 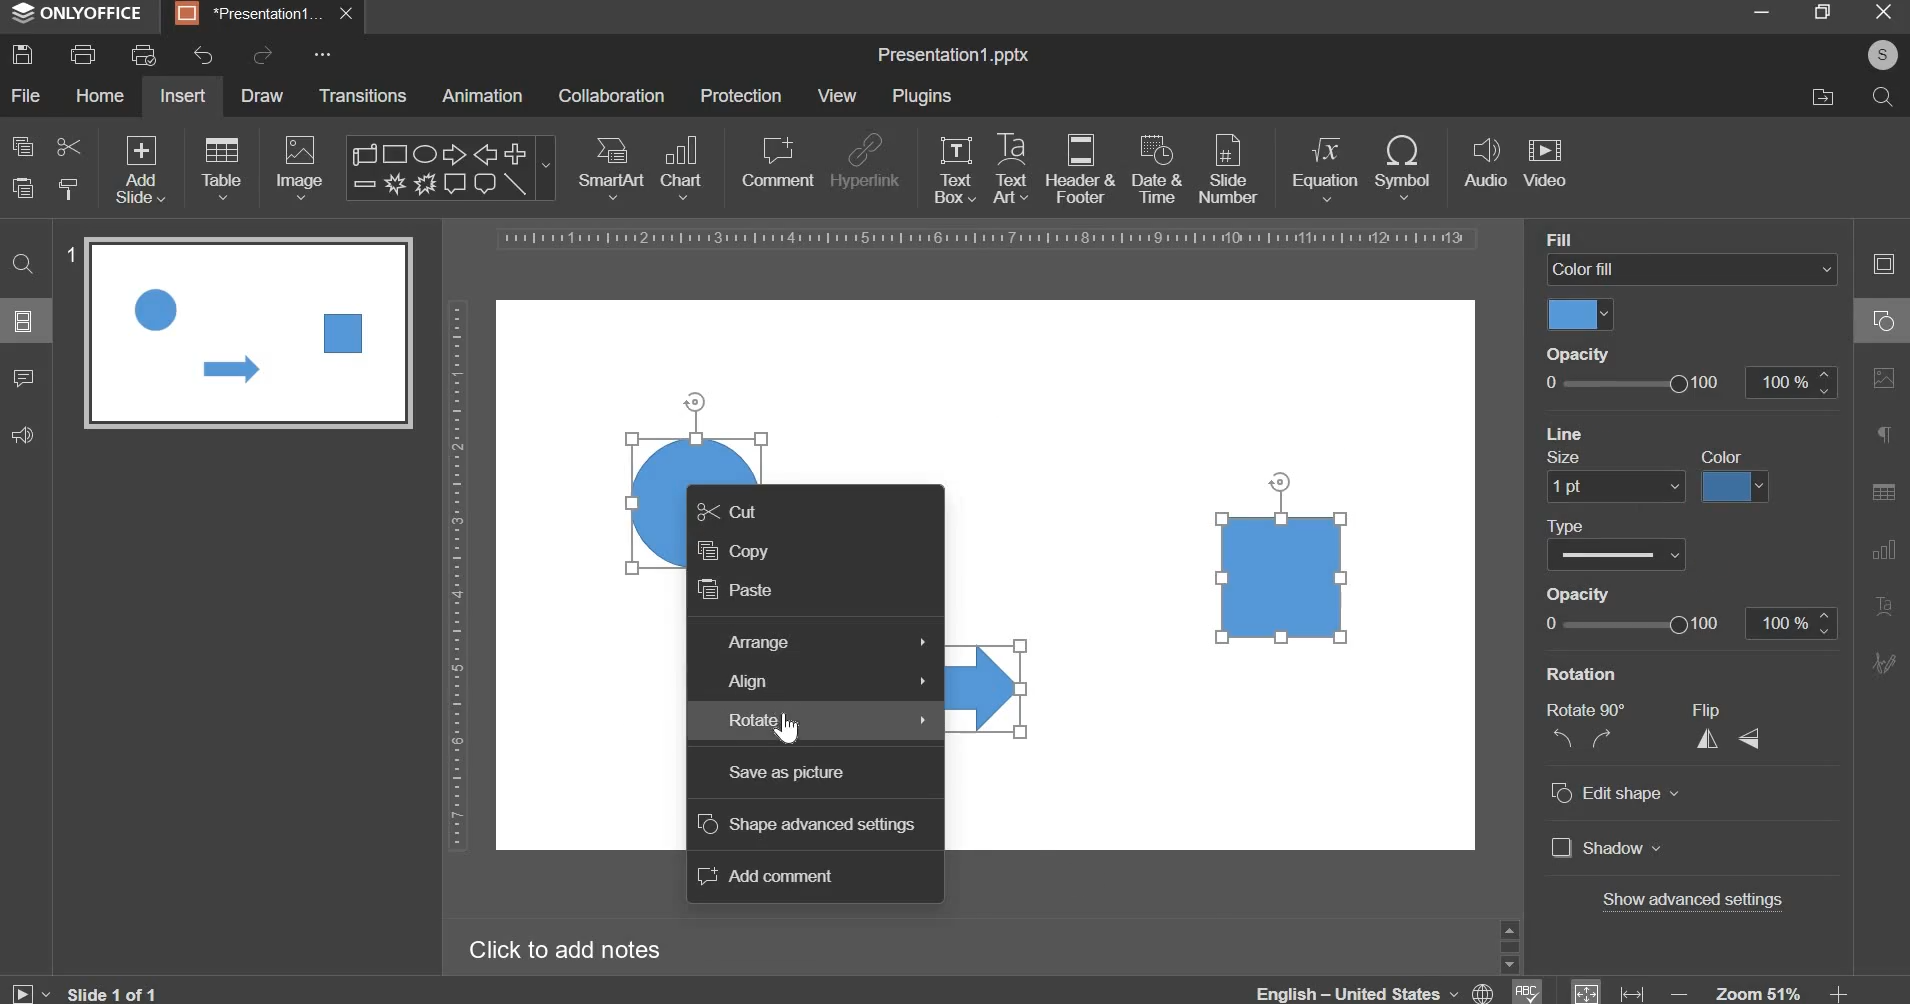 What do you see at coordinates (1687, 624) in the screenshot?
I see `opacity` at bounding box center [1687, 624].